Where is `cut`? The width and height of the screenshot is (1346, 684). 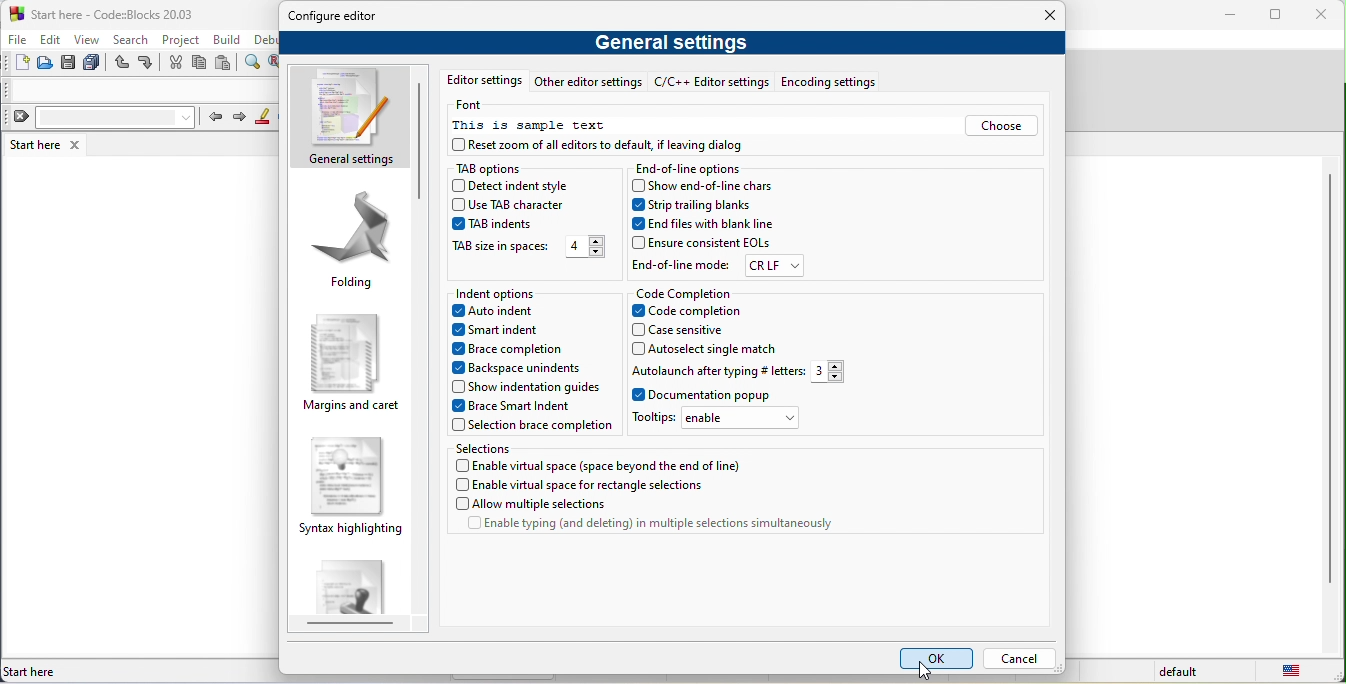 cut is located at coordinates (176, 64).